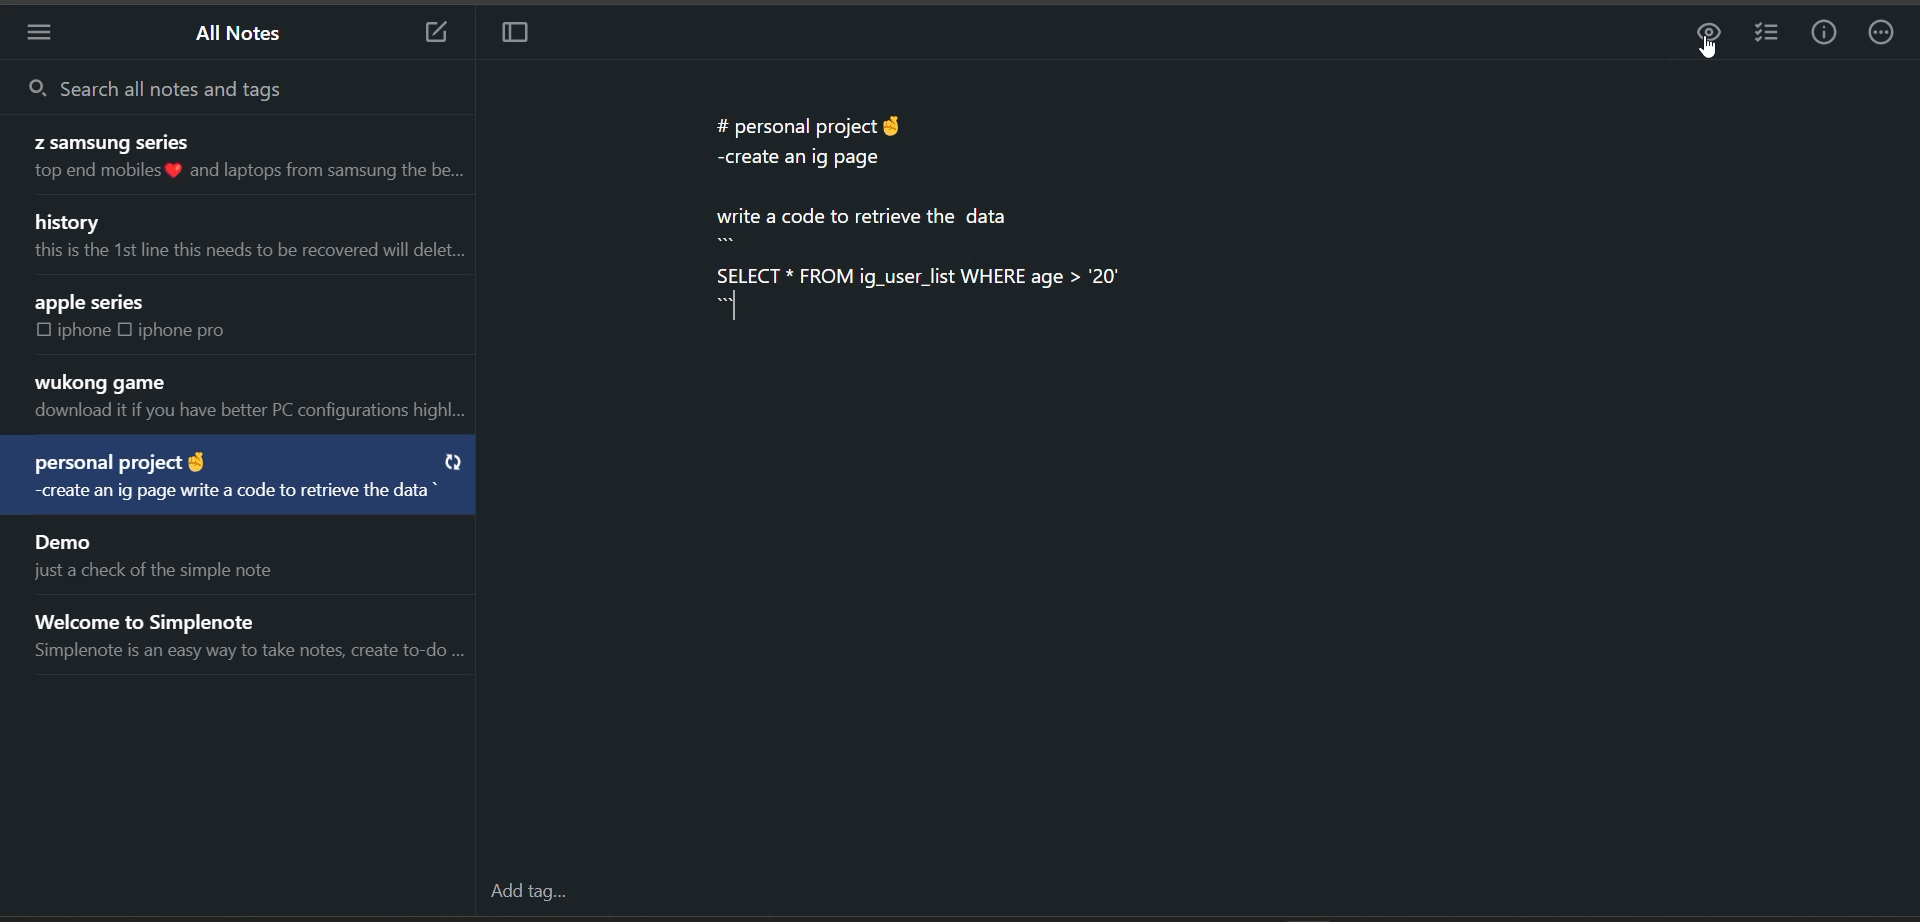  I want to click on note title  and preview, so click(234, 159).